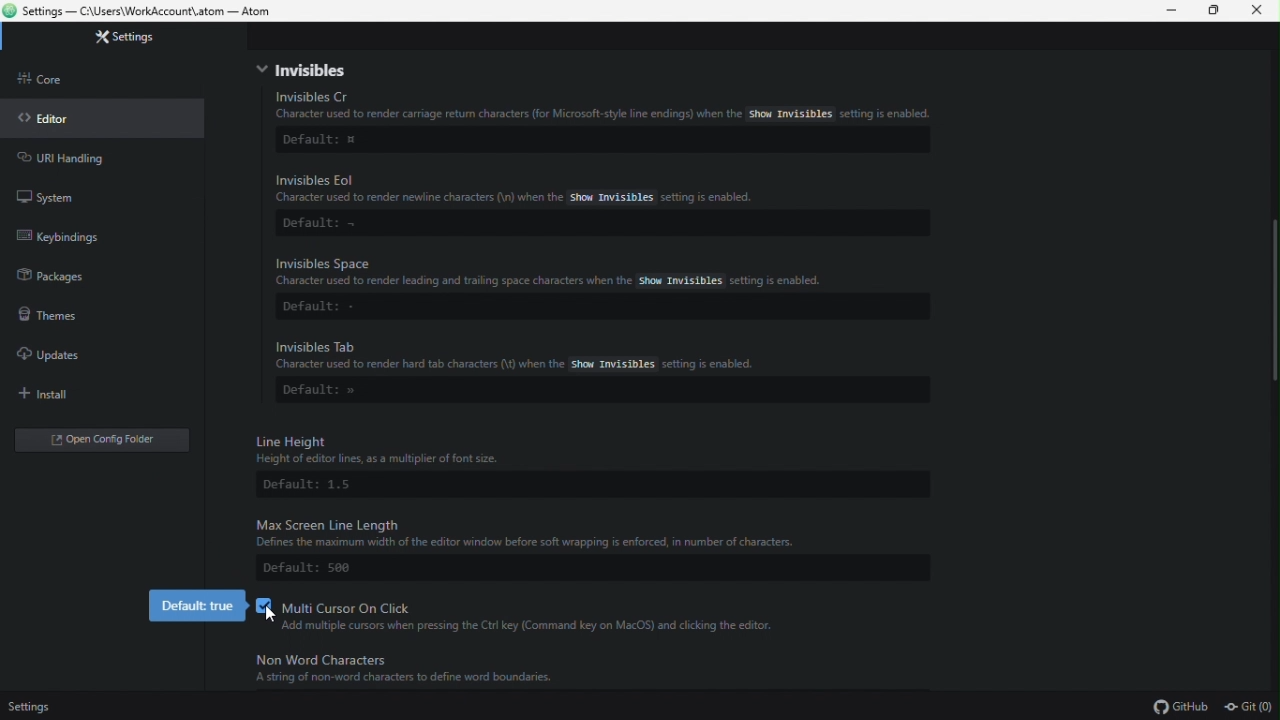  I want to click on Install , so click(55, 395).